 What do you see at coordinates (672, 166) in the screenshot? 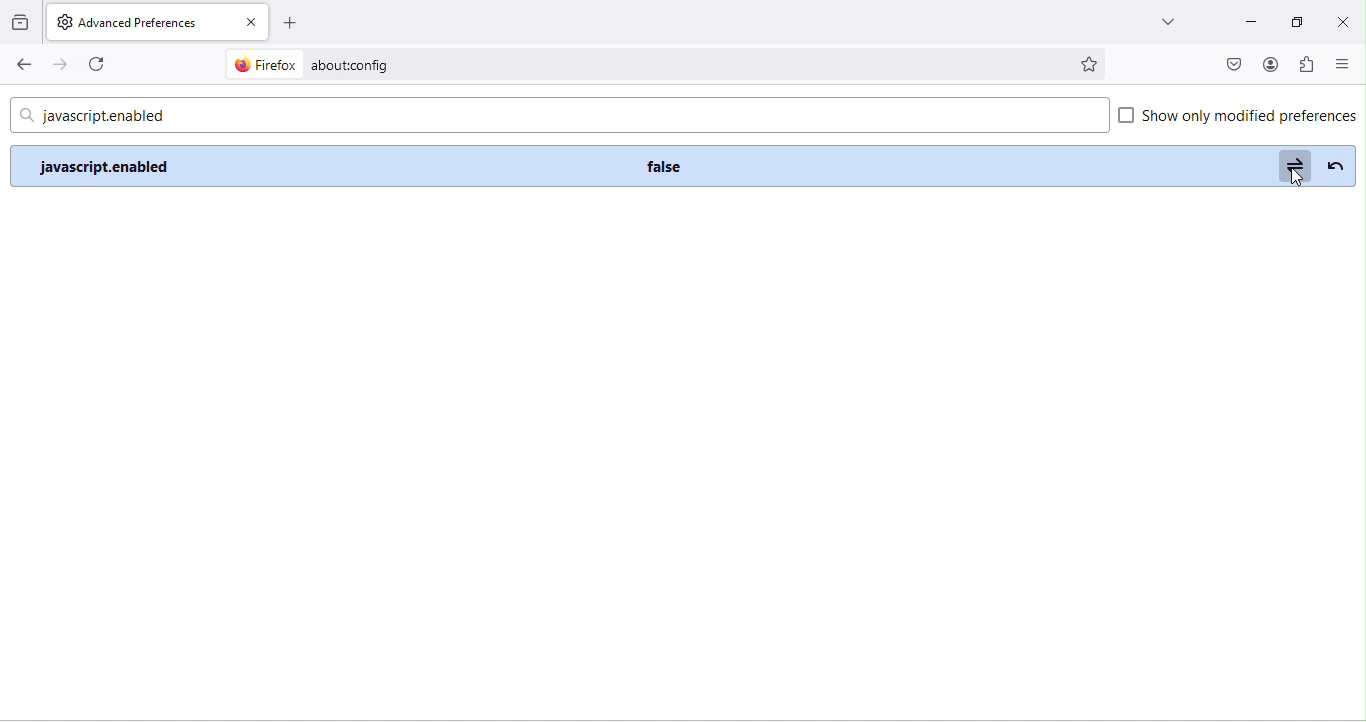
I see `false` at bounding box center [672, 166].